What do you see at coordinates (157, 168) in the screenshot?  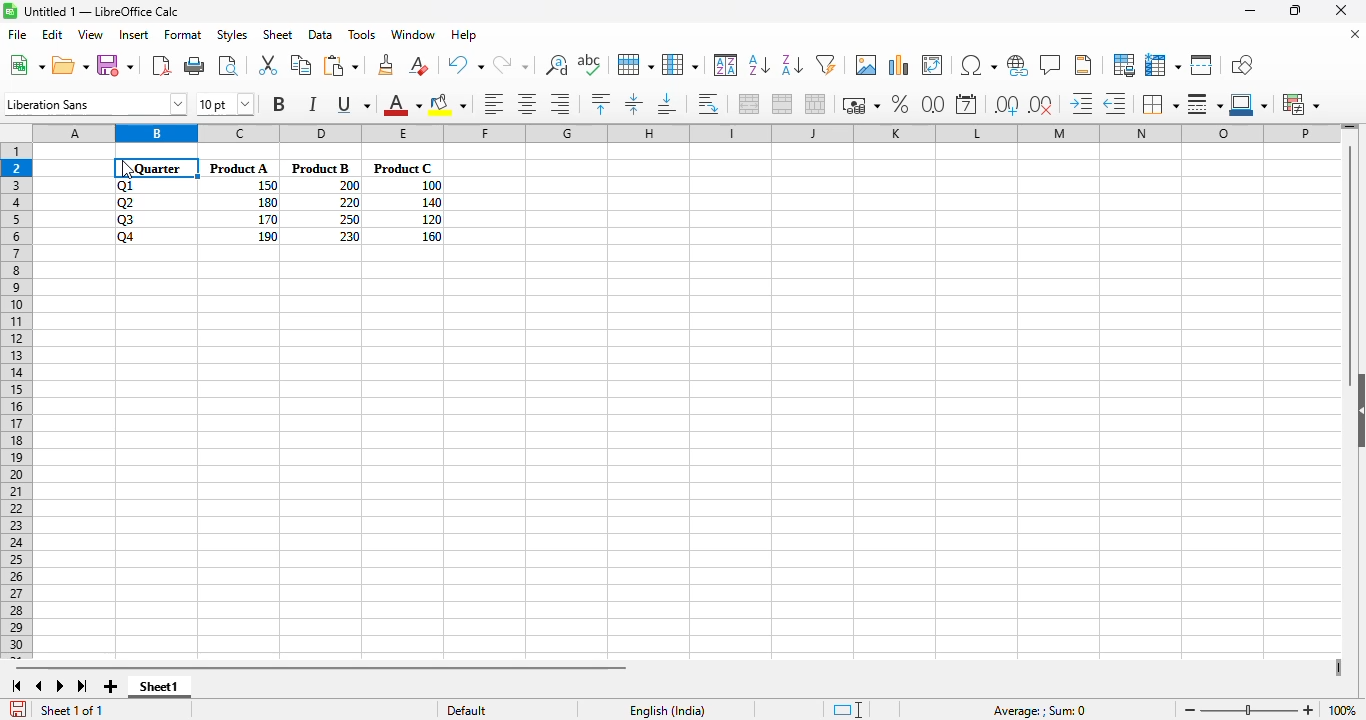 I see `Quarter/Cell selected` at bounding box center [157, 168].